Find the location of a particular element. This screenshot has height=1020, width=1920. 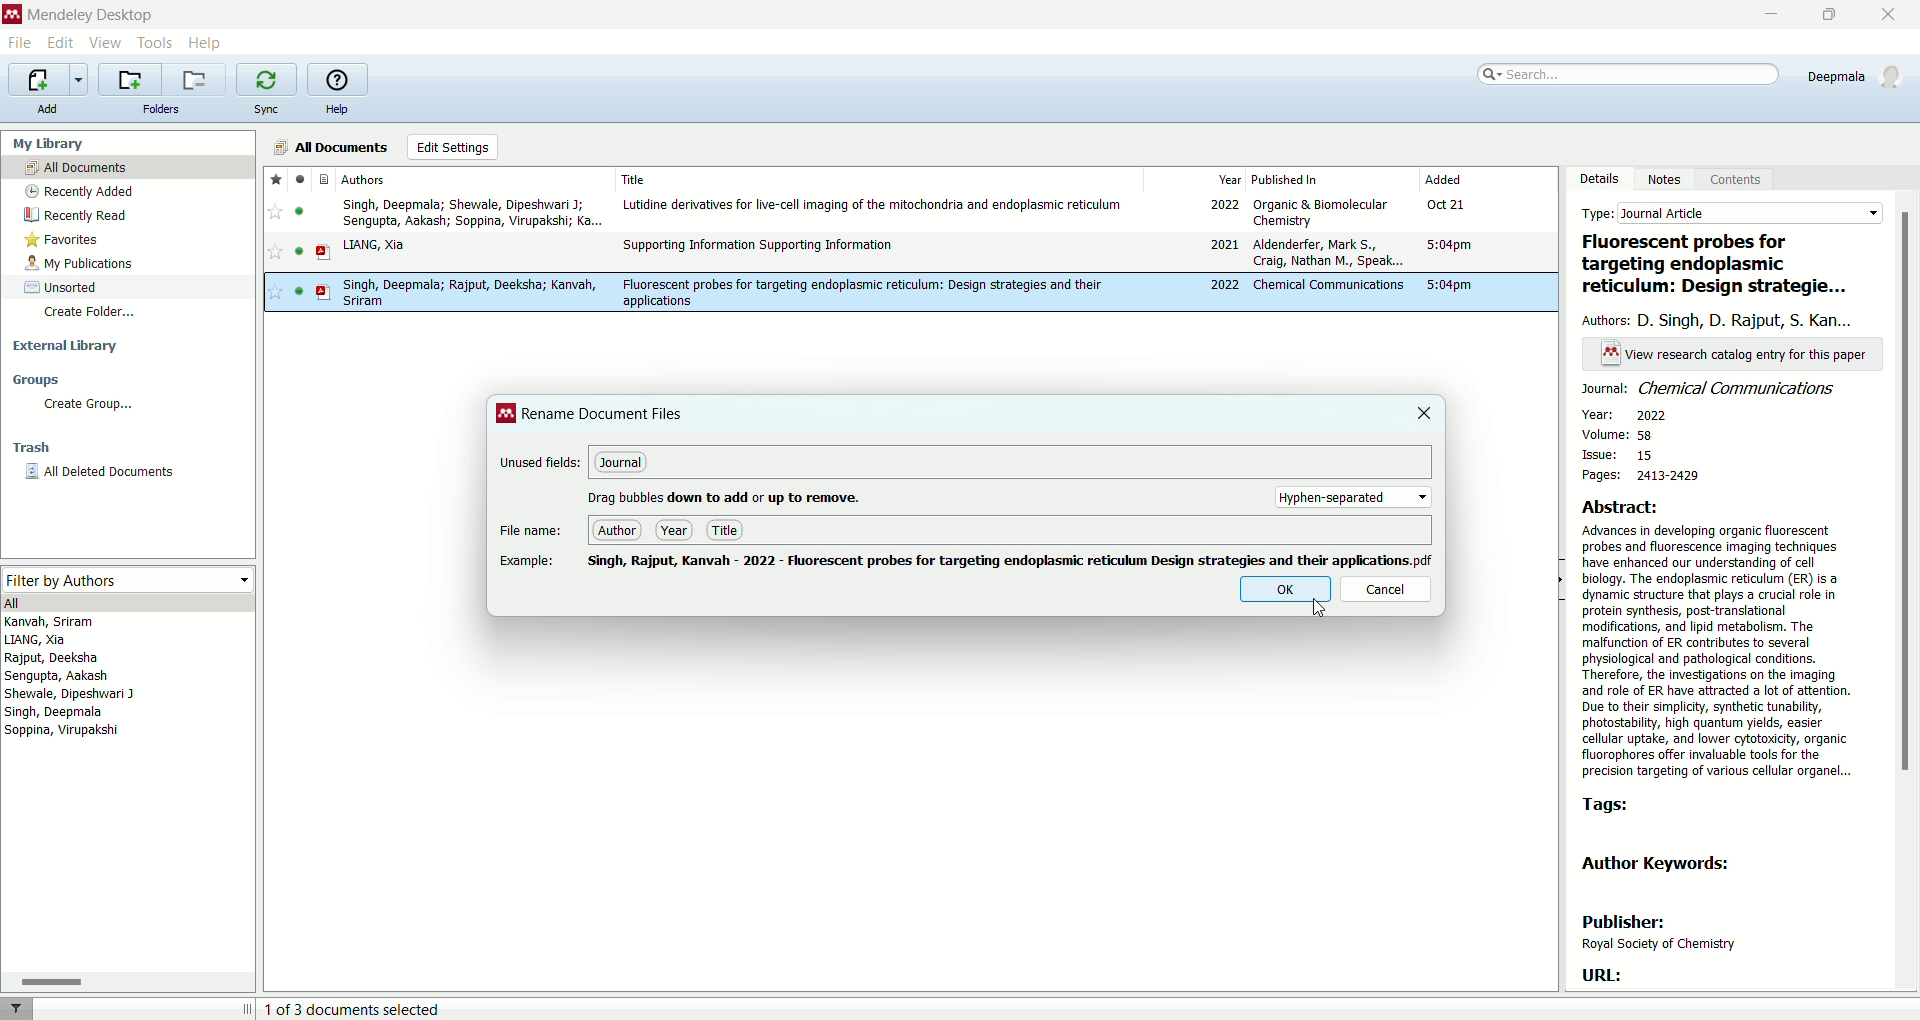

all deleted documents is located at coordinates (100, 471).